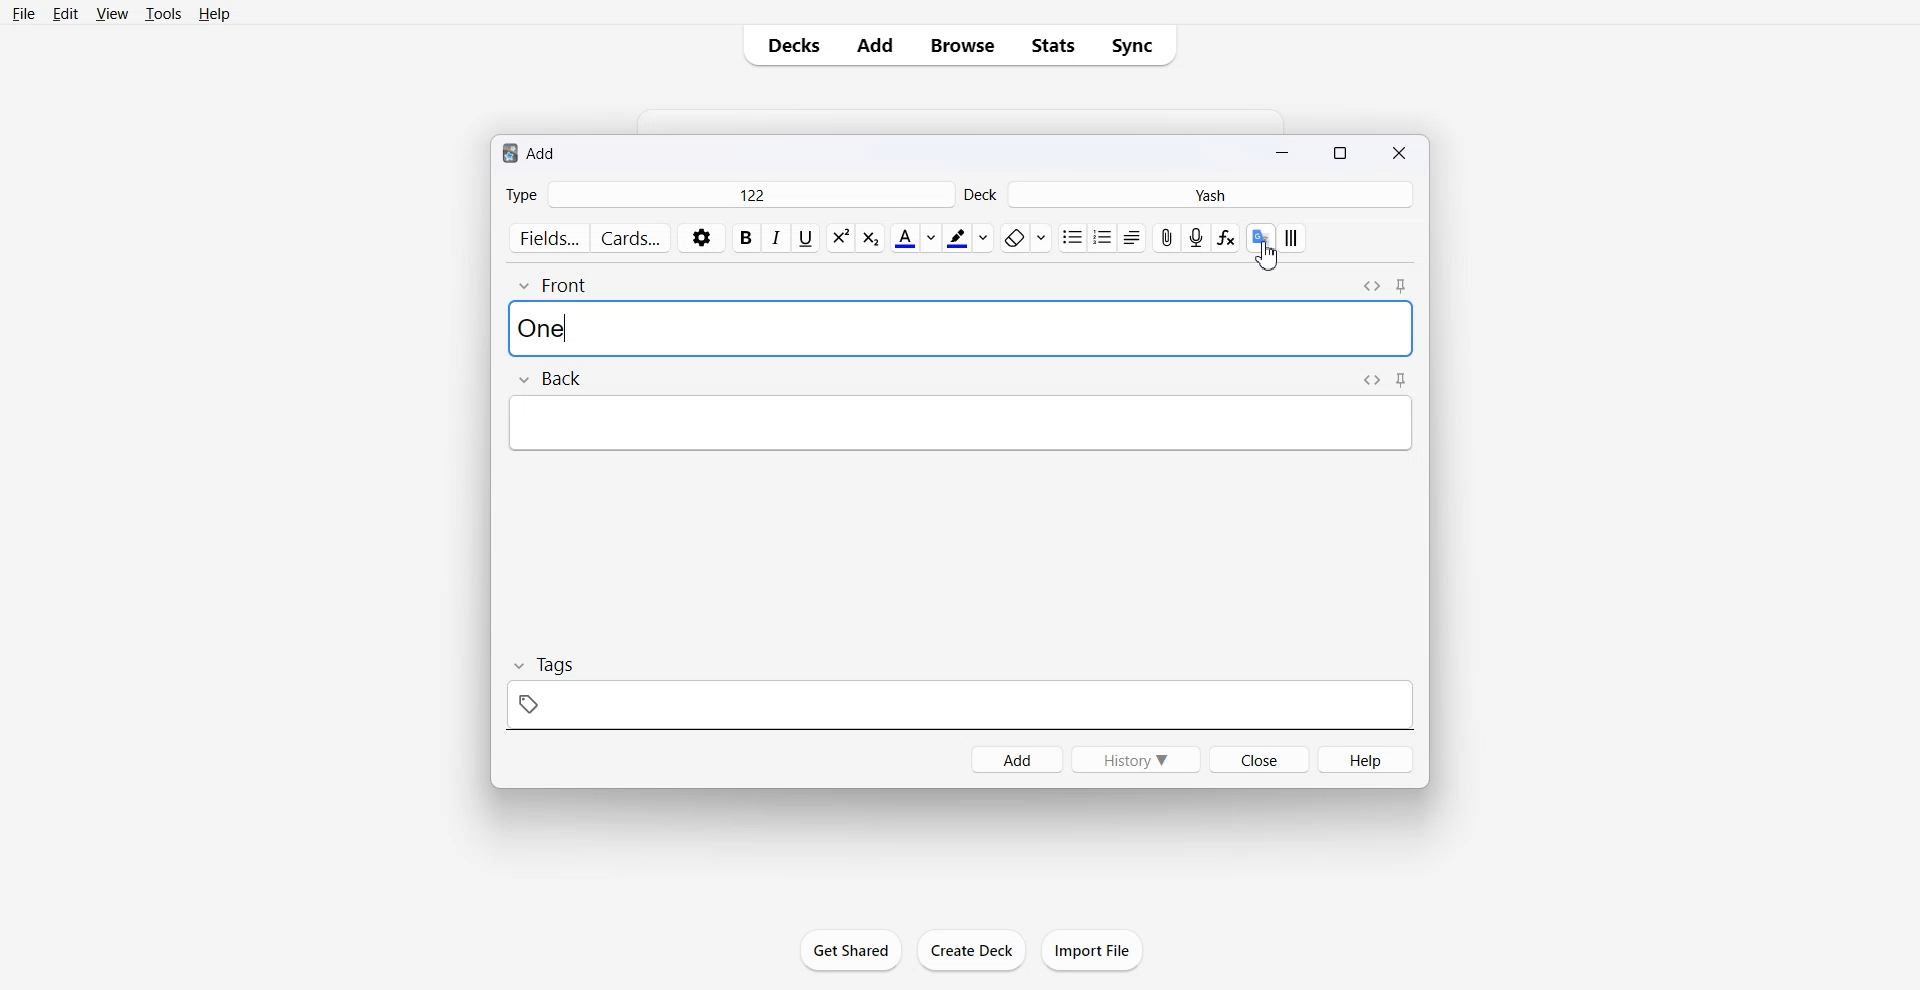 This screenshot has width=1920, height=990. I want to click on Underline, so click(806, 238).